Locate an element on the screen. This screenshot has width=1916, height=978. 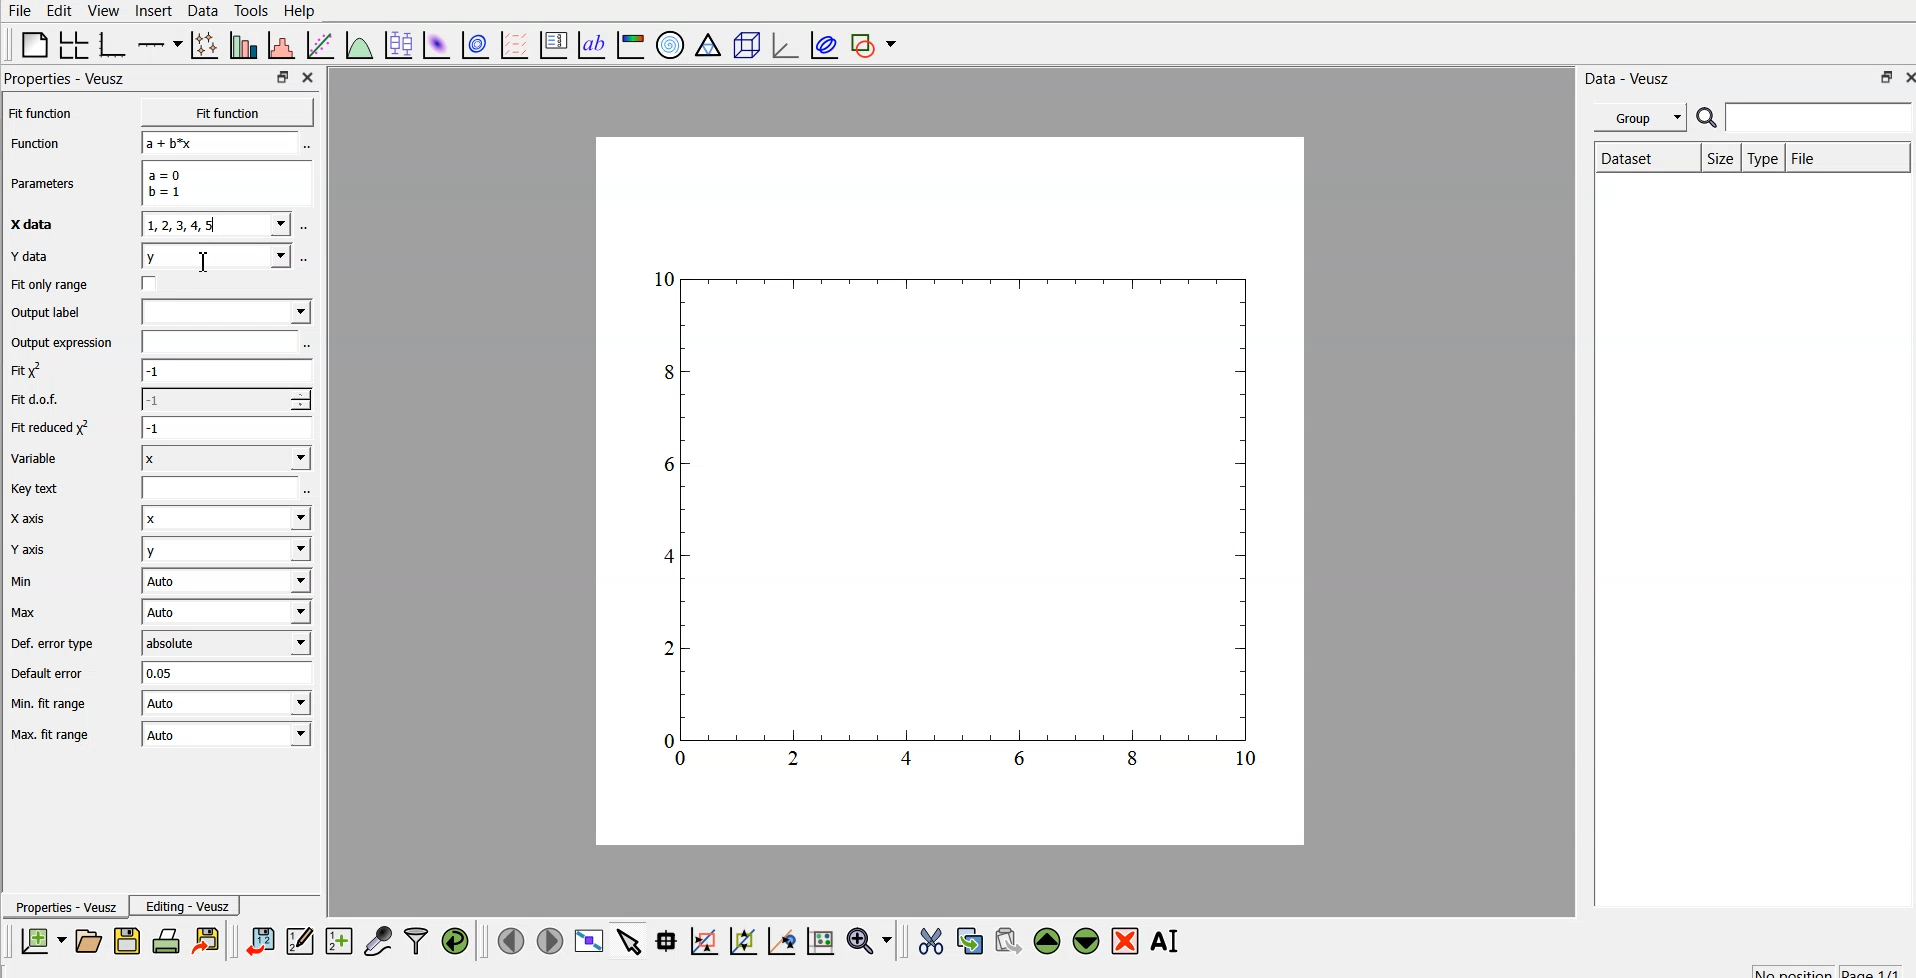
input label is located at coordinates (227, 311).